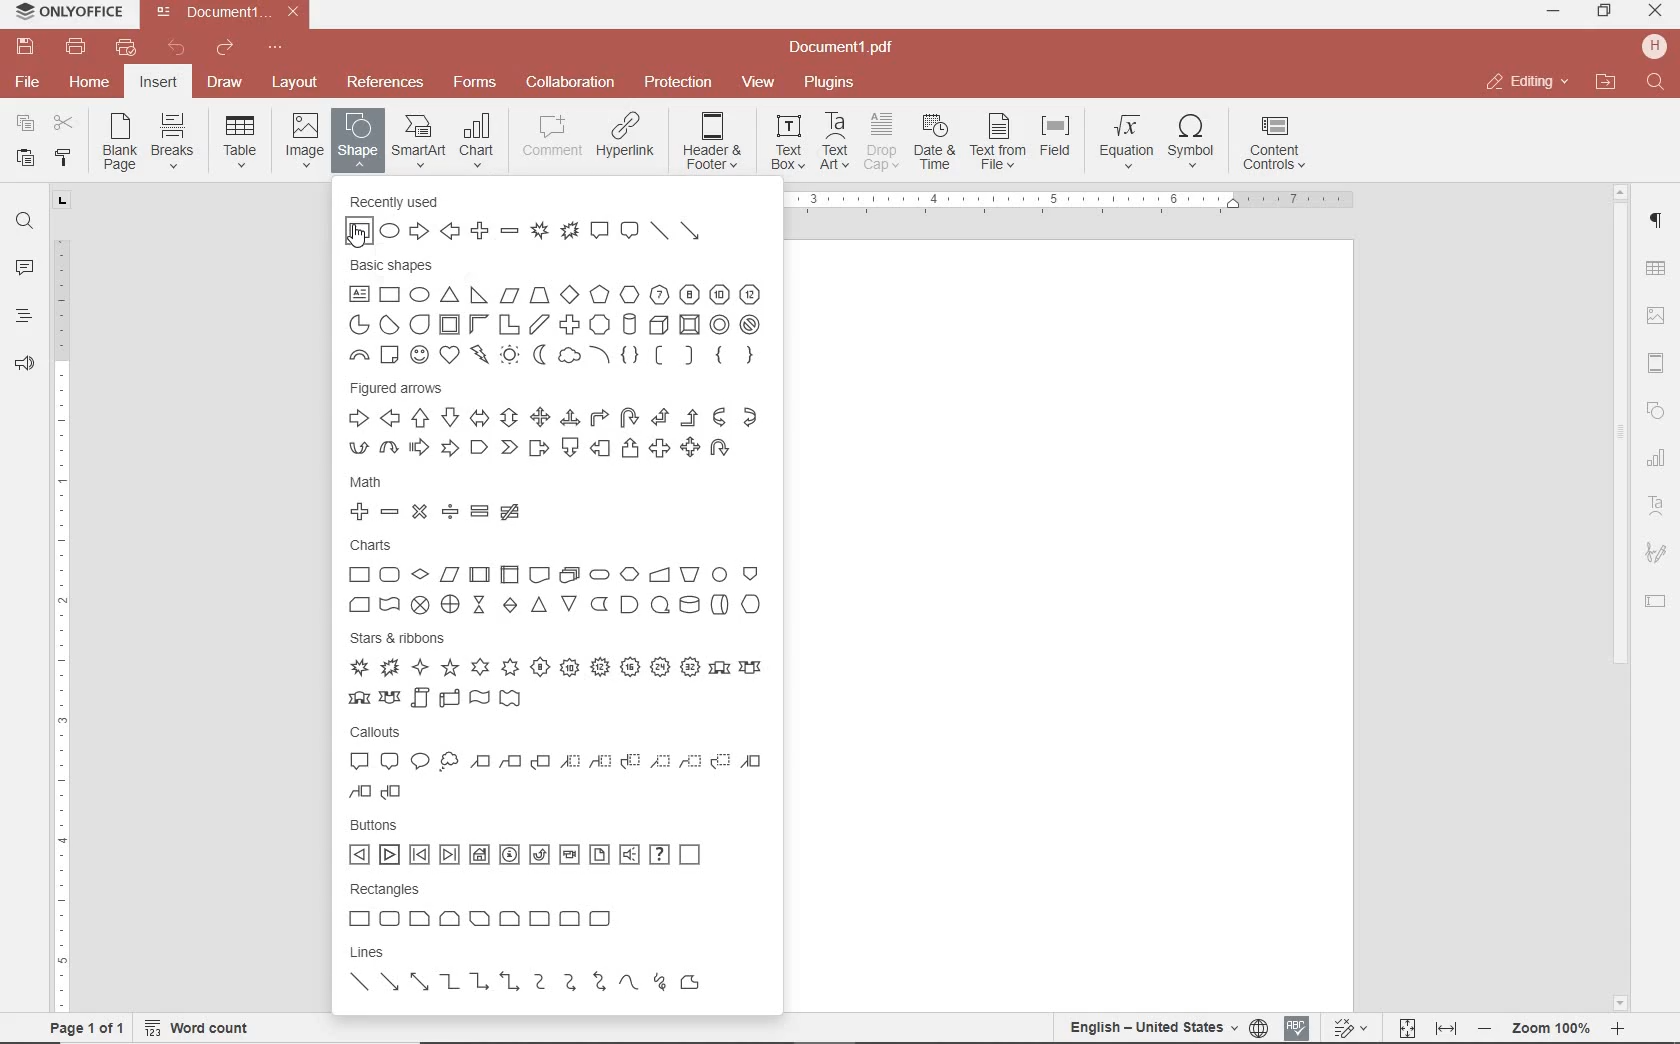  Describe the element at coordinates (1274, 144) in the screenshot. I see `INSERT CONTENT CONTROLS` at that location.